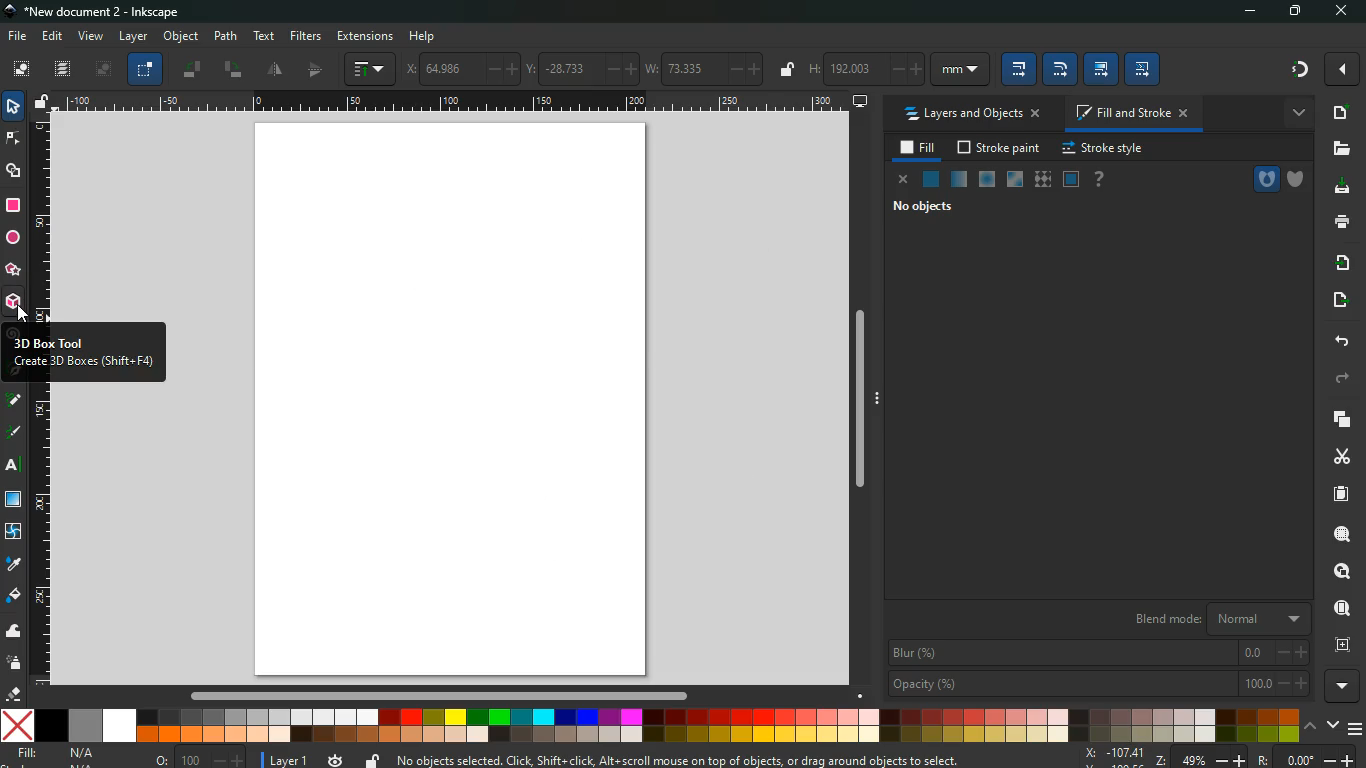 The width and height of the screenshot is (1366, 768). What do you see at coordinates (1311, 728) in the screenshot?
I see `up` at bounding box center [1311, 728].